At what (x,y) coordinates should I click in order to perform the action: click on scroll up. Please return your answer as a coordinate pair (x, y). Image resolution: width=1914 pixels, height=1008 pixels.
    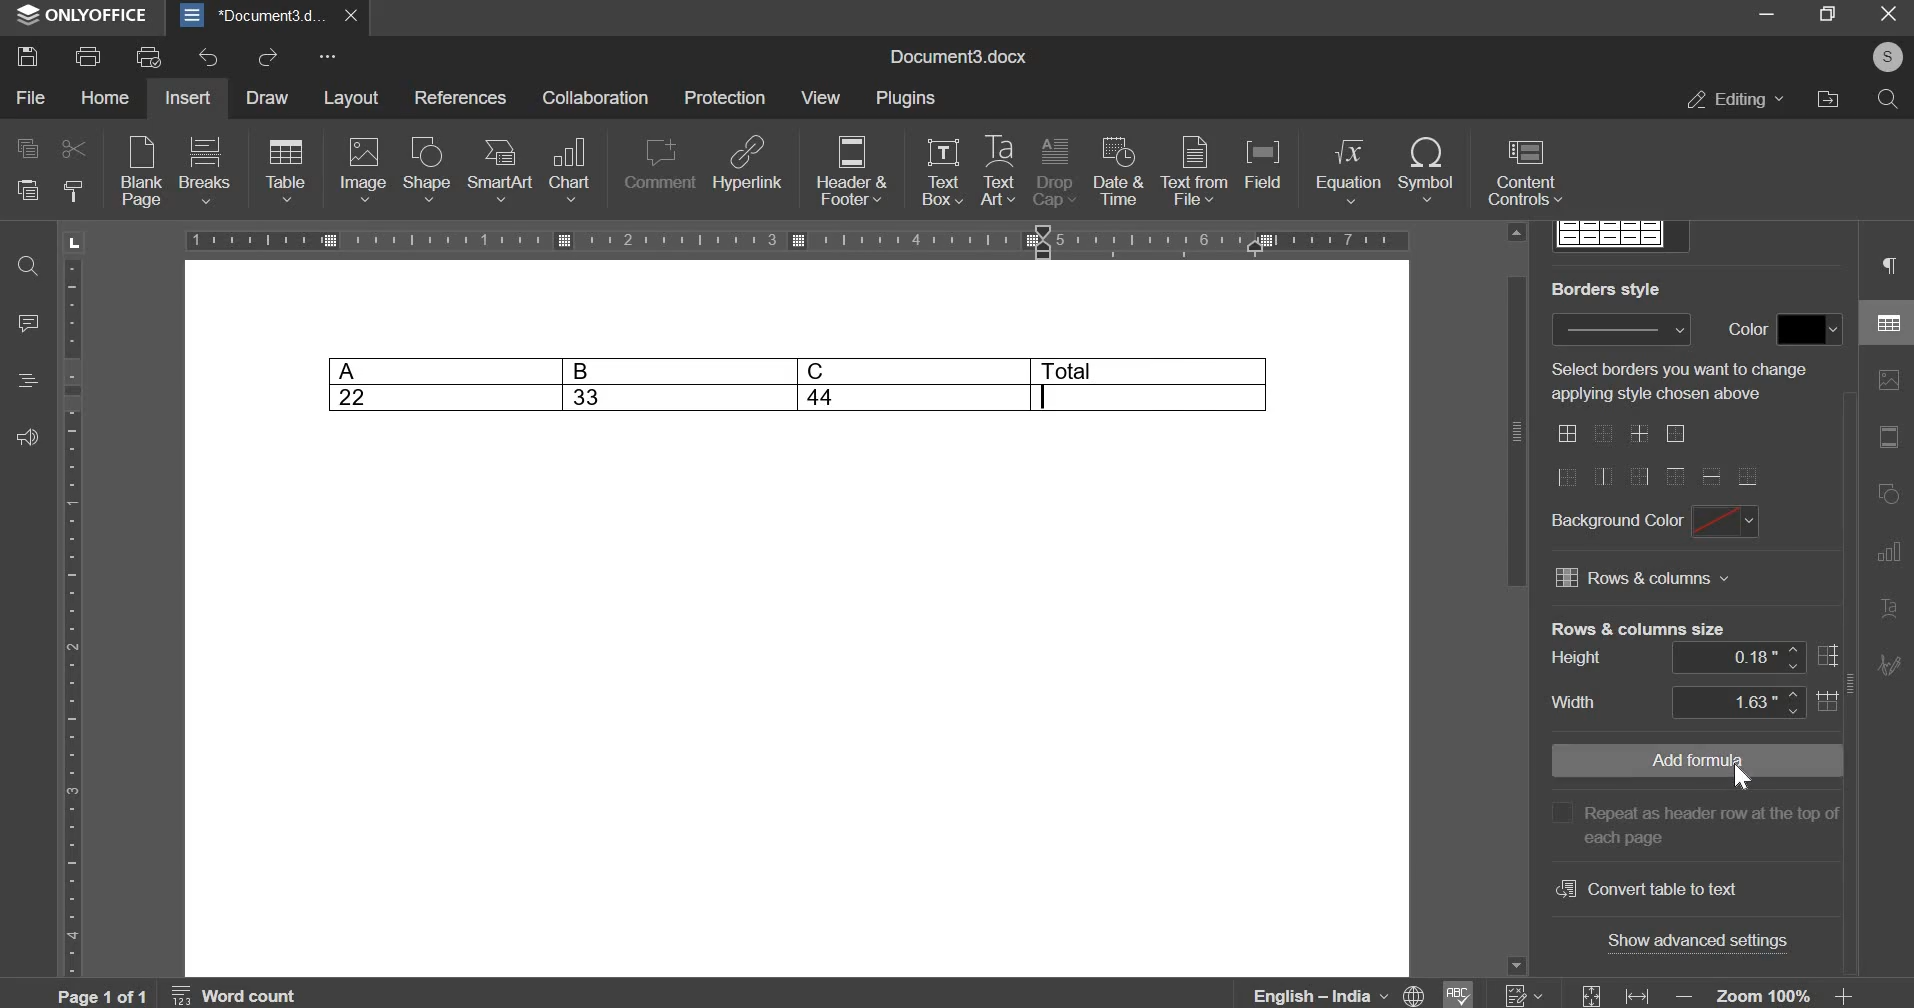
    Looking at the image, I should click on (1518, 232).